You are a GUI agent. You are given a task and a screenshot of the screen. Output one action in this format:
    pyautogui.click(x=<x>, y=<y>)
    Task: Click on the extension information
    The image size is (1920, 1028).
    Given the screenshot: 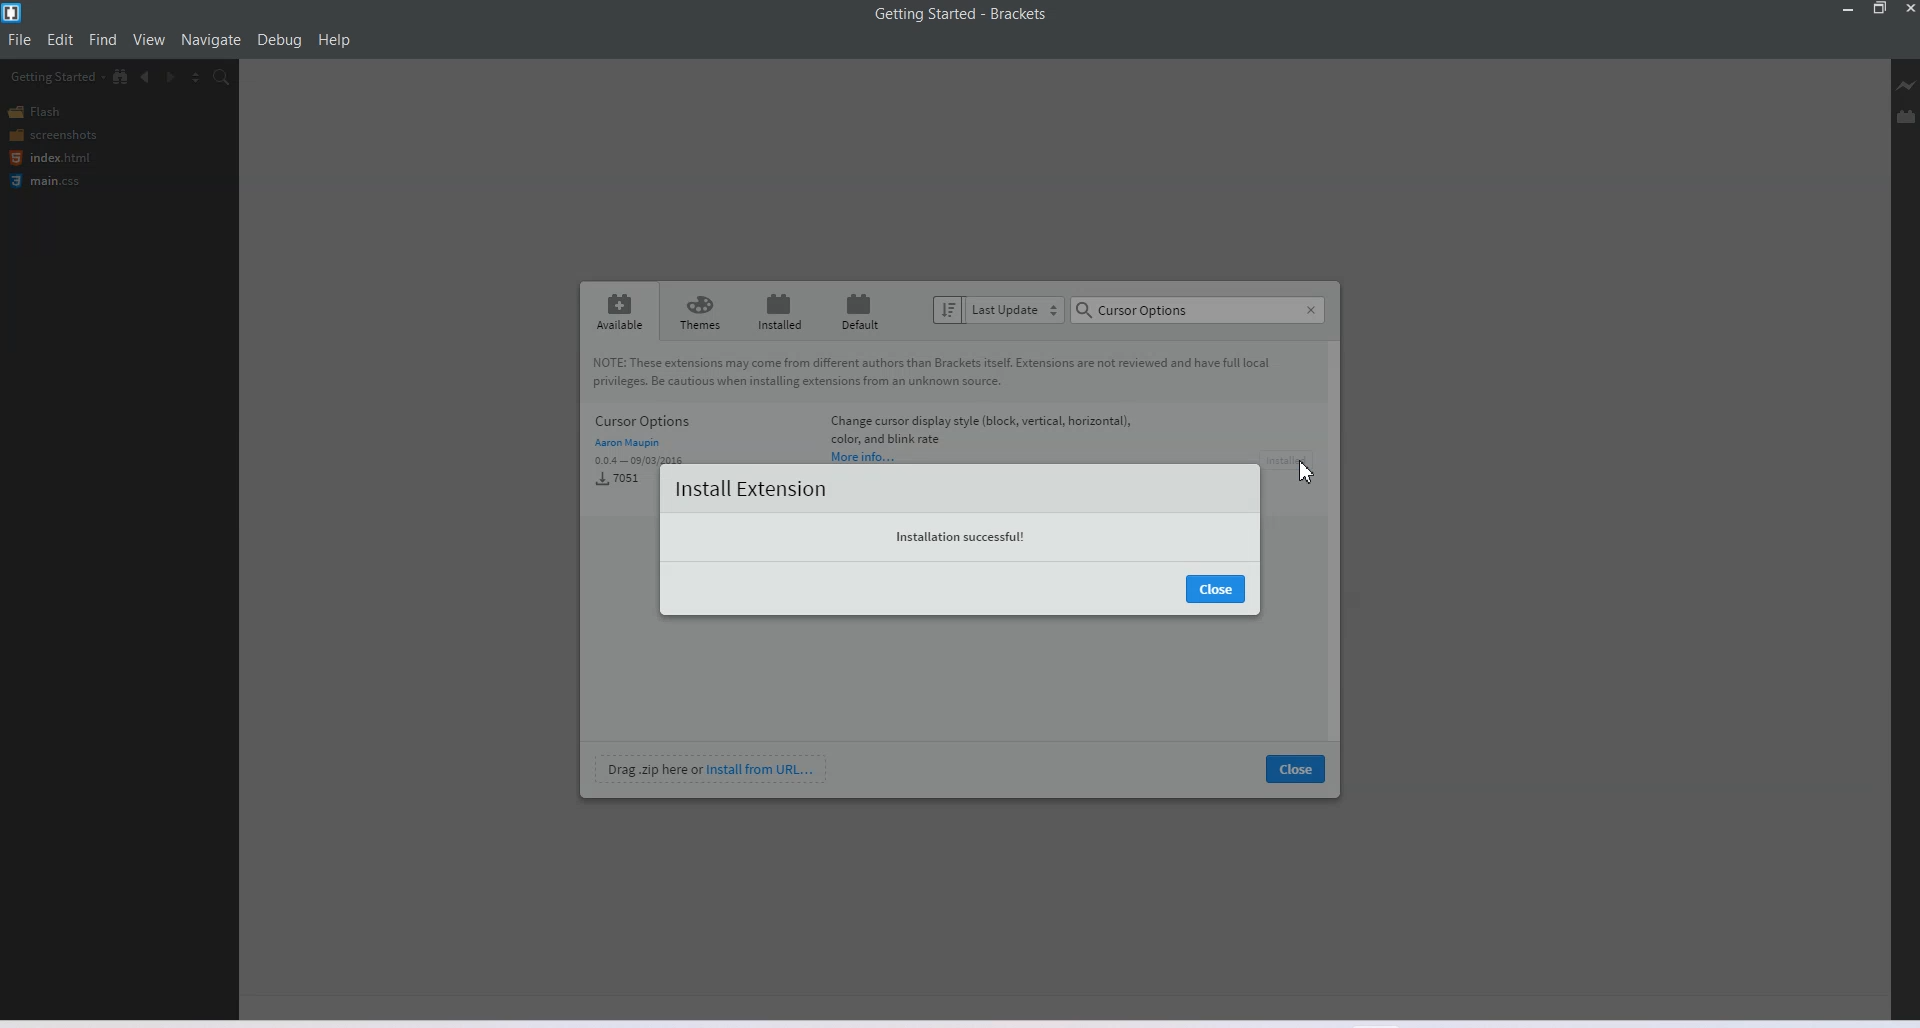 What is the action you would take?
    pyautogui.click(x=980, y=430)
    